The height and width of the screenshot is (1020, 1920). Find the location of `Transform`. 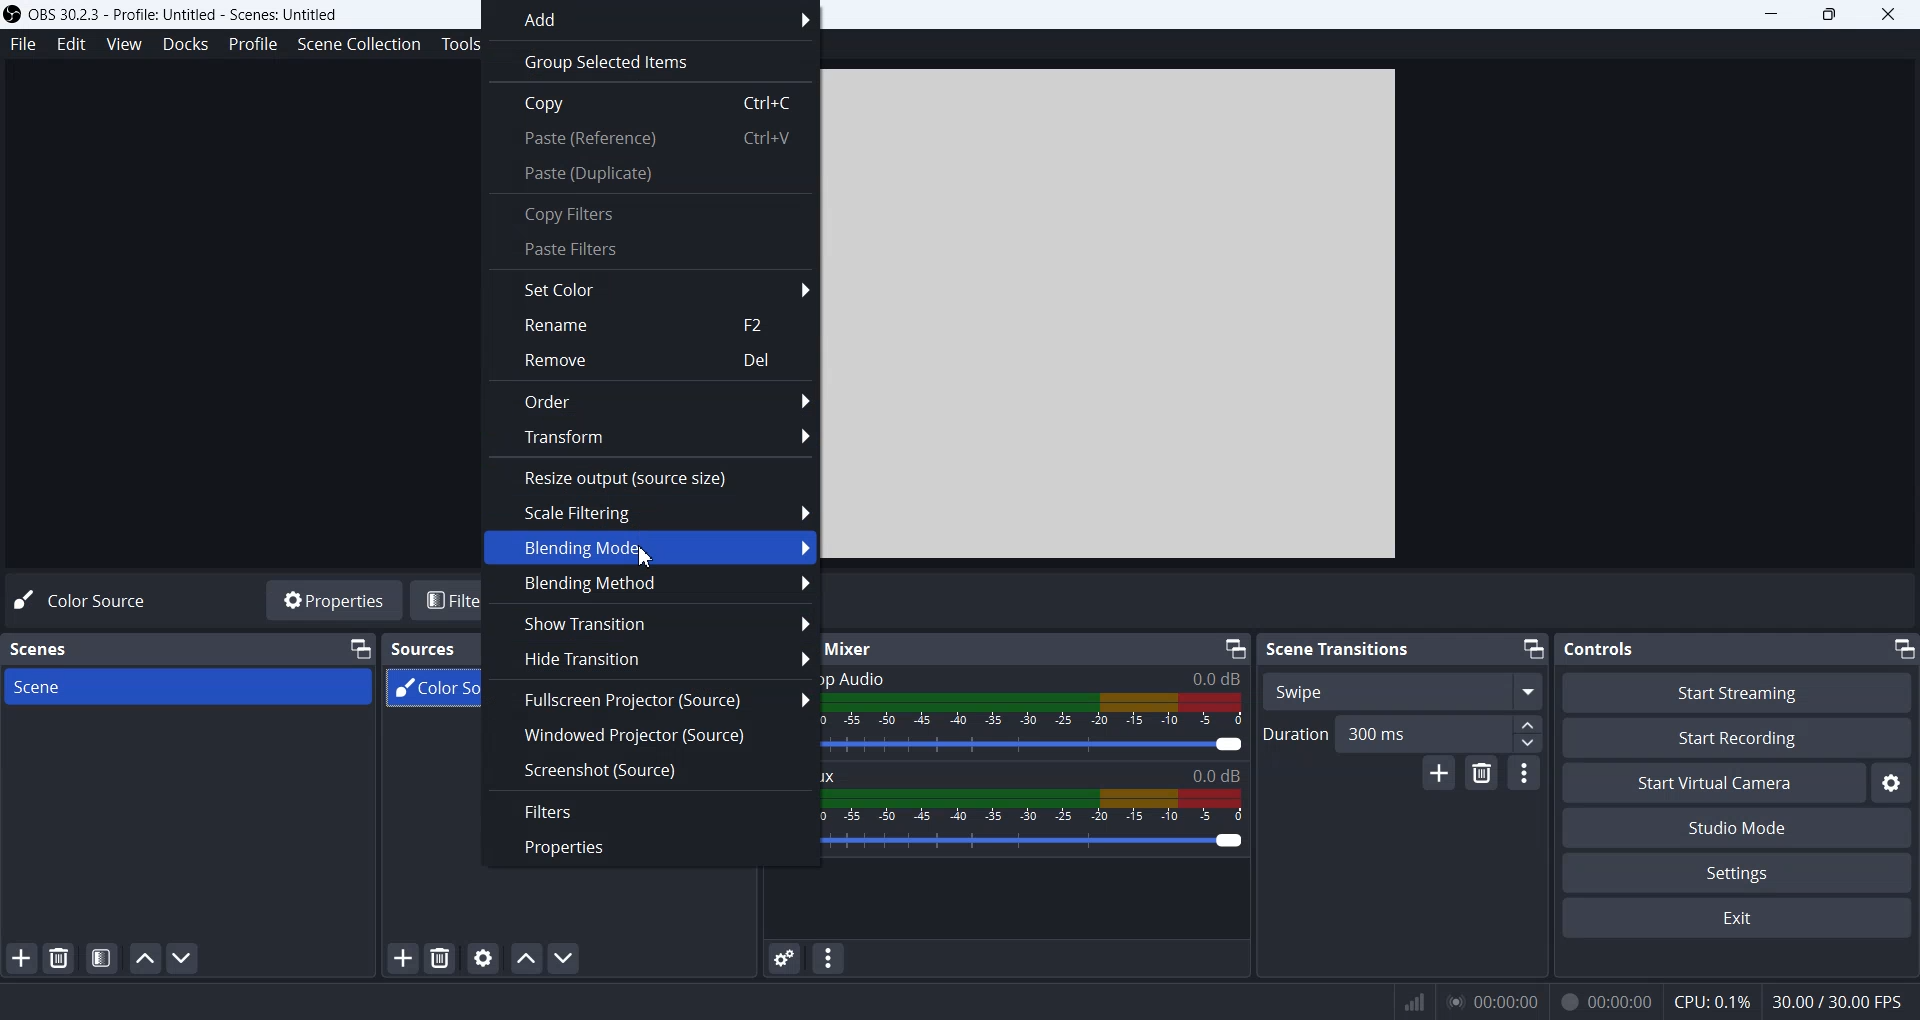

Transform is located at coordinates (650, 437).